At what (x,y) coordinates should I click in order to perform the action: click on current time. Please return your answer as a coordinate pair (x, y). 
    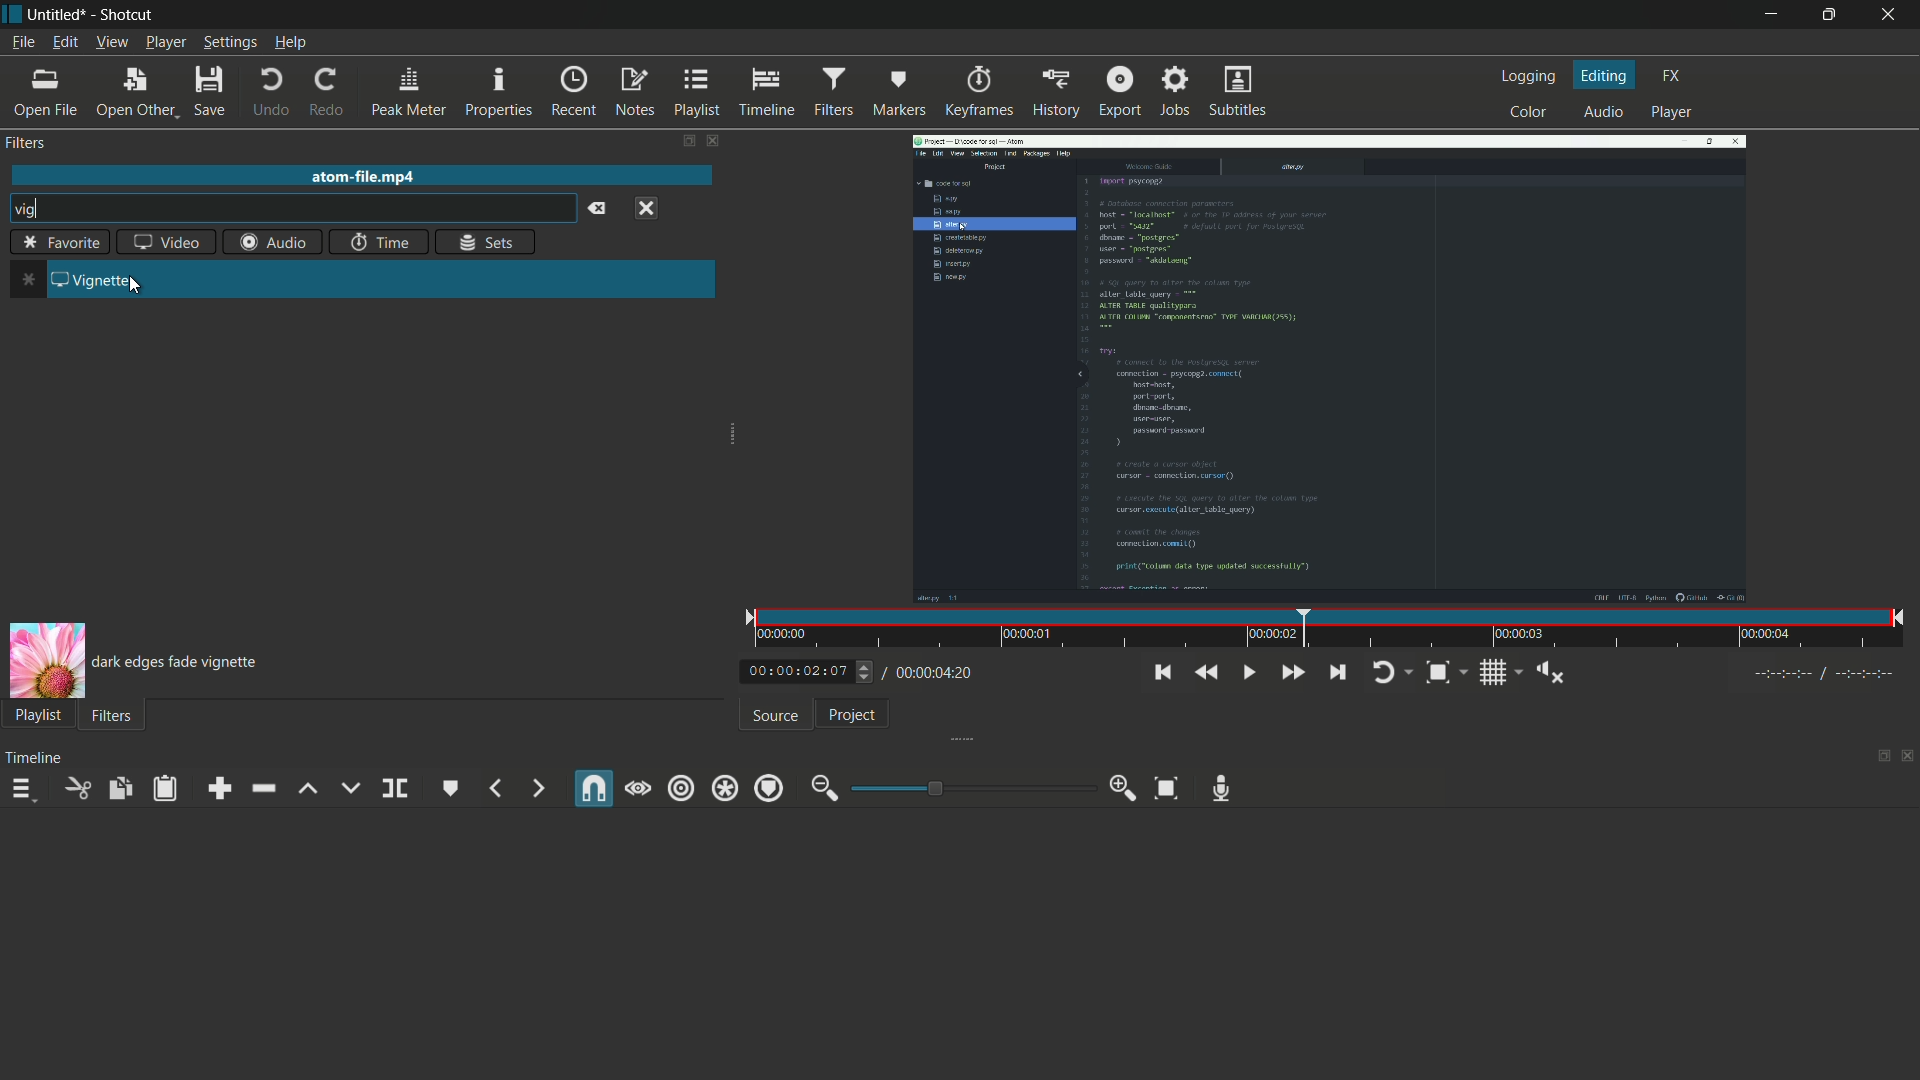
    Looking at the image, I should click on (797, 669).